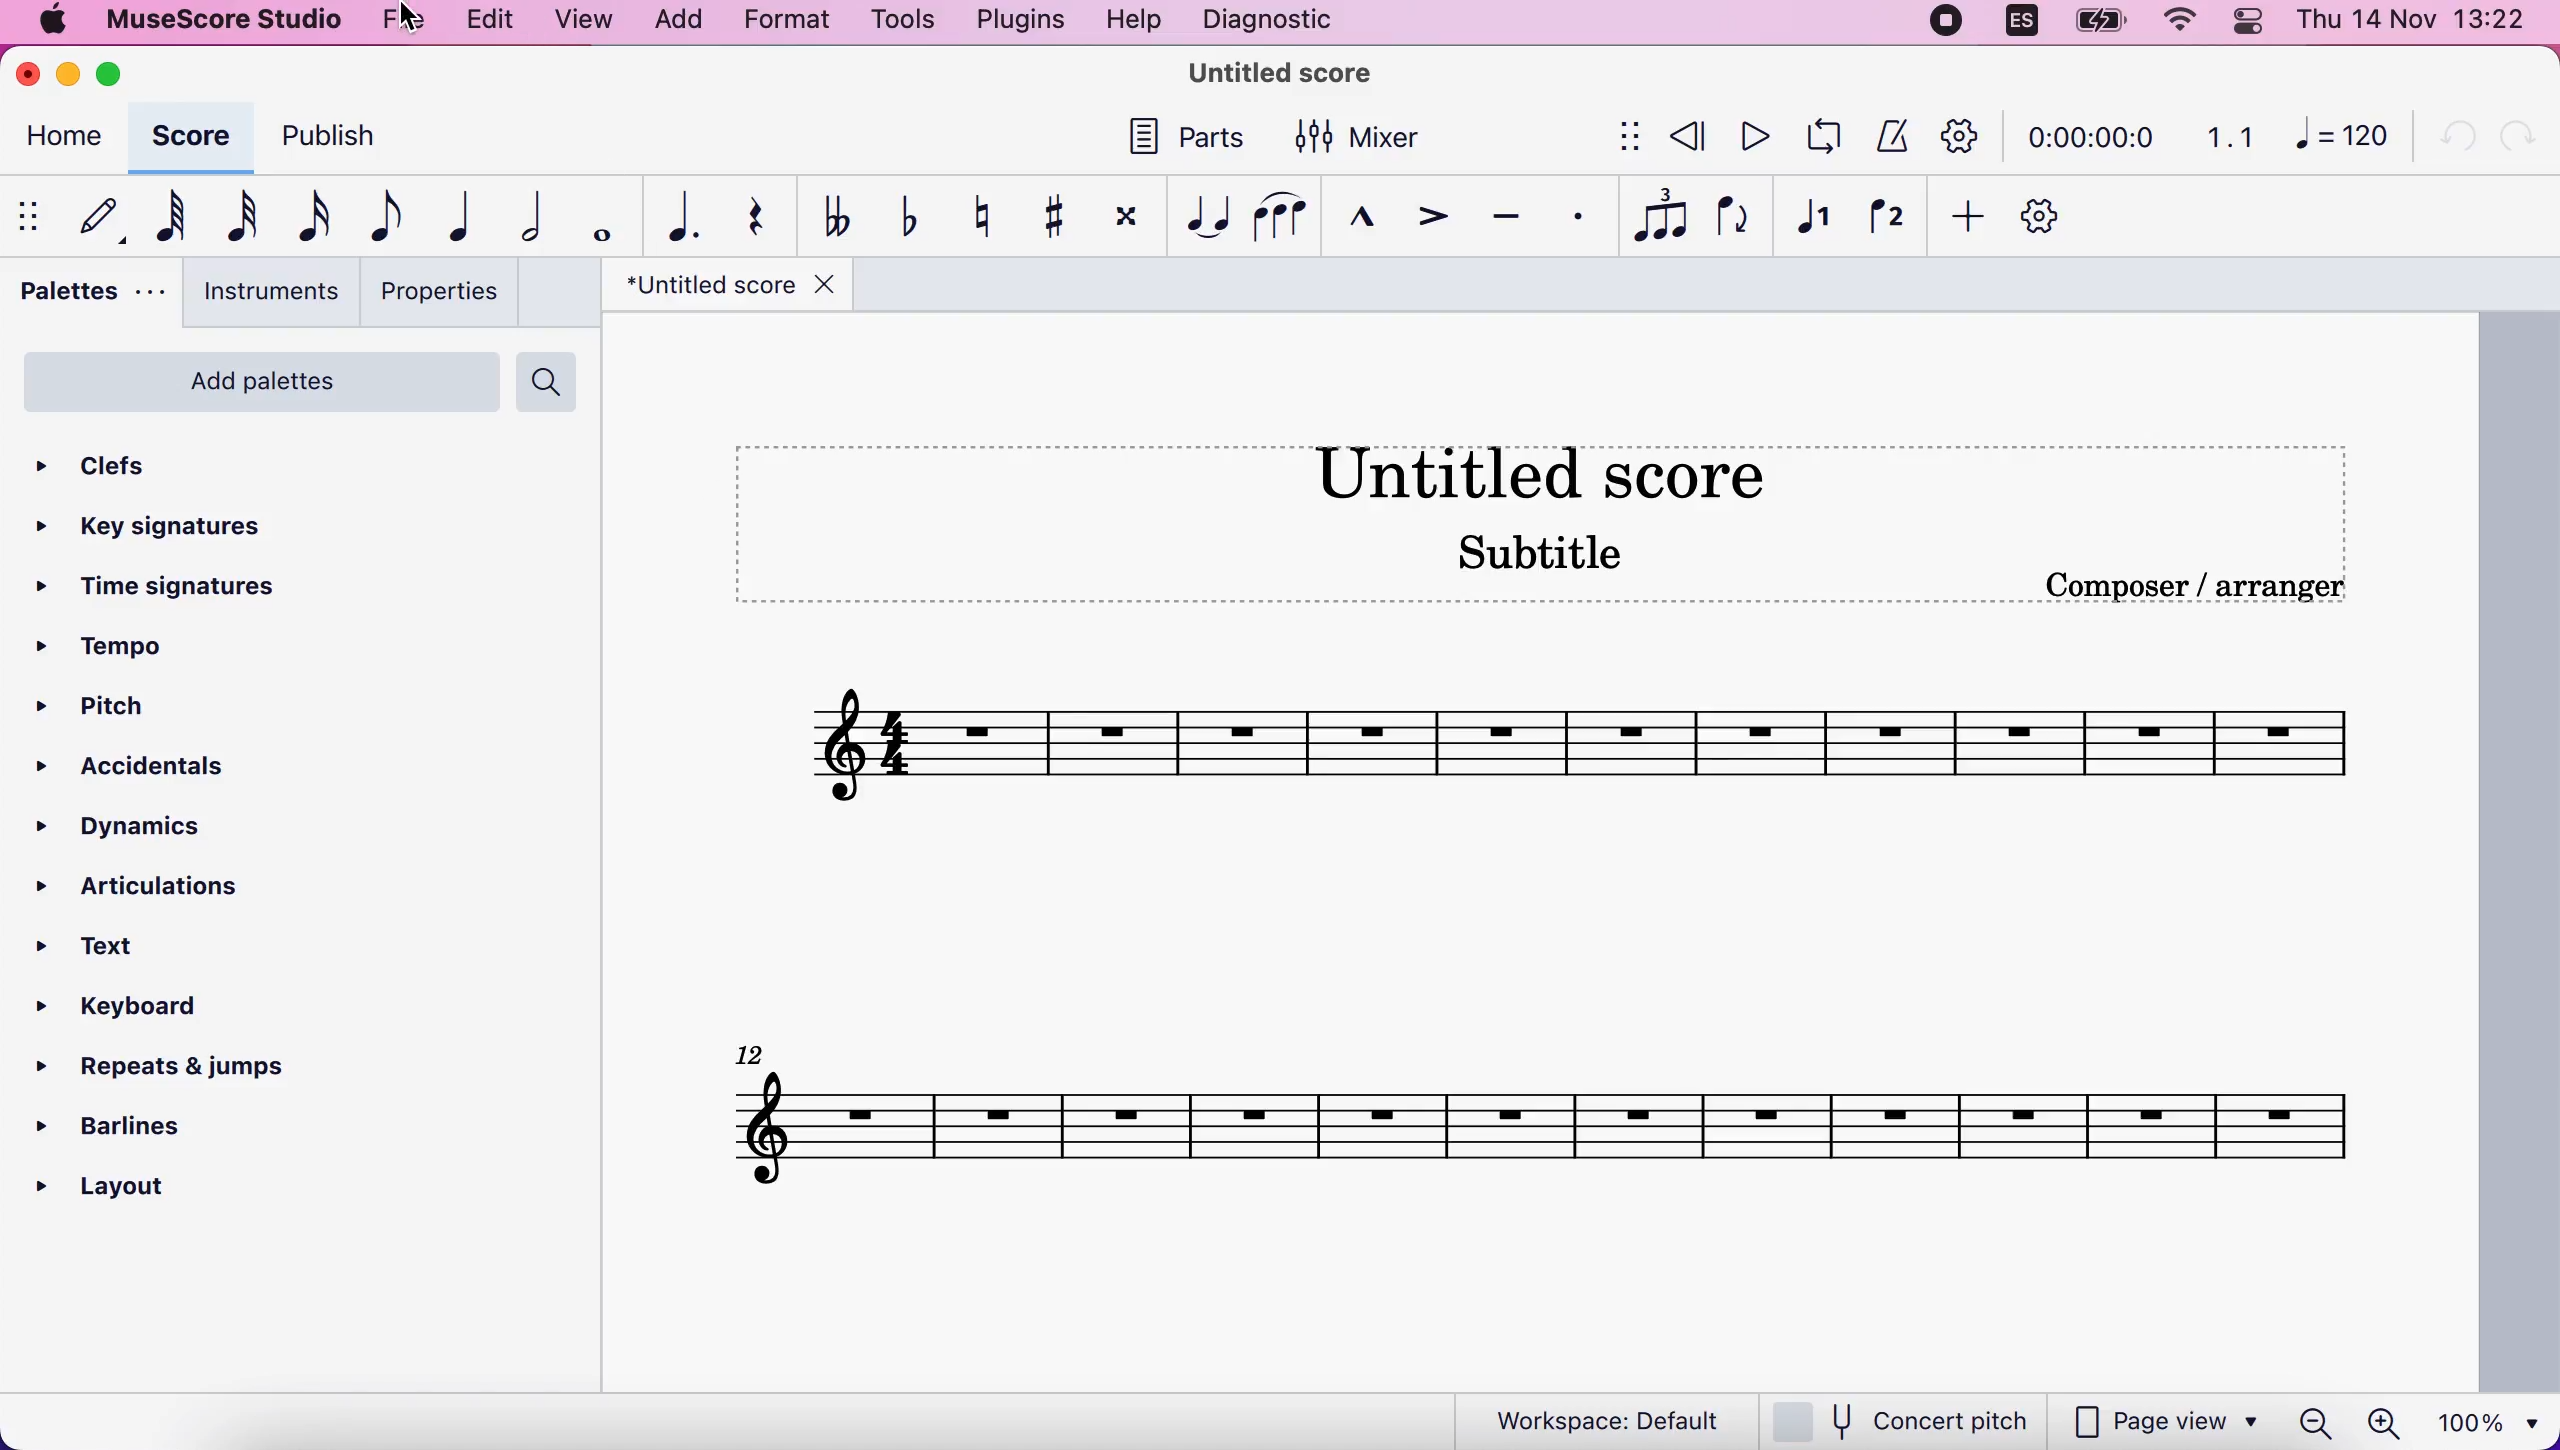 The image size is (2560, 1450). What do you see at coordinates (752, 220) in the screenshot?
I see `rest` at bounding box center [752, 220].